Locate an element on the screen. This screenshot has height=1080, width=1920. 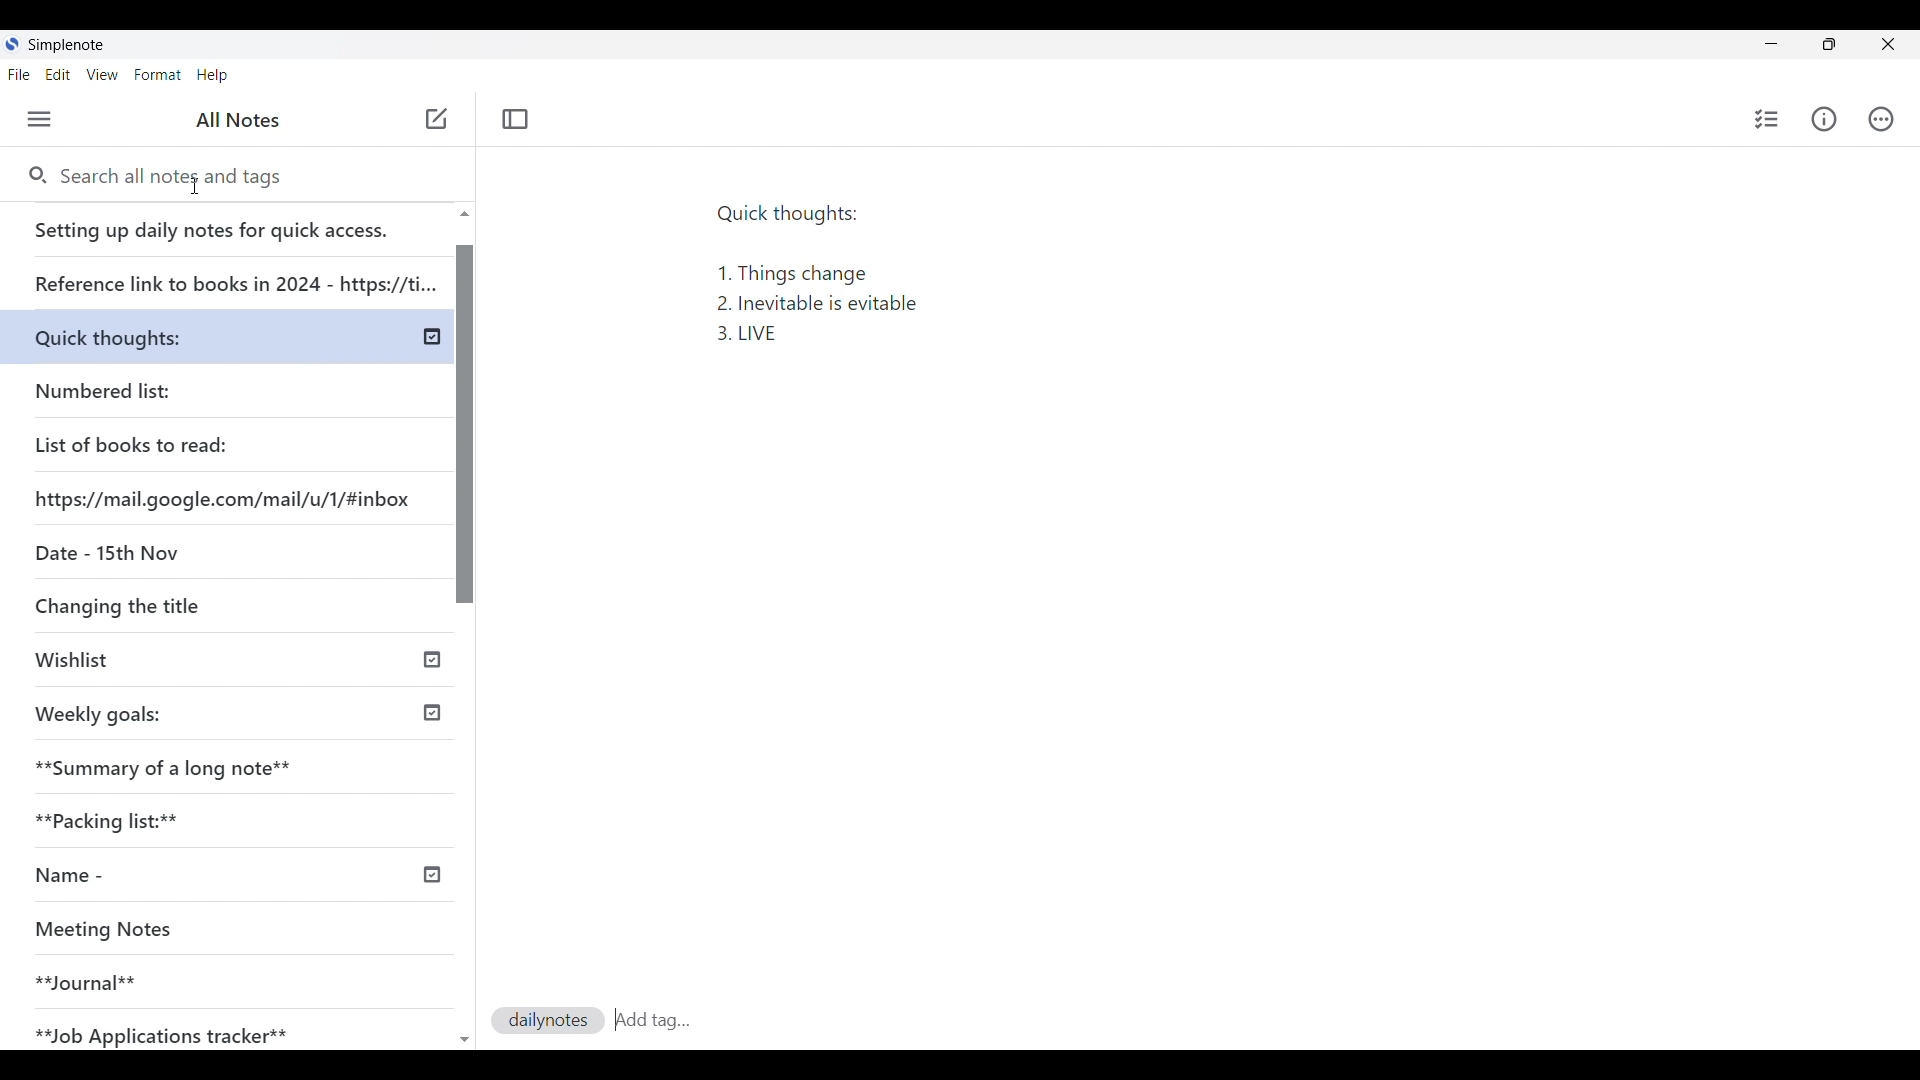
Software logo is located at coordinates (13, 44).